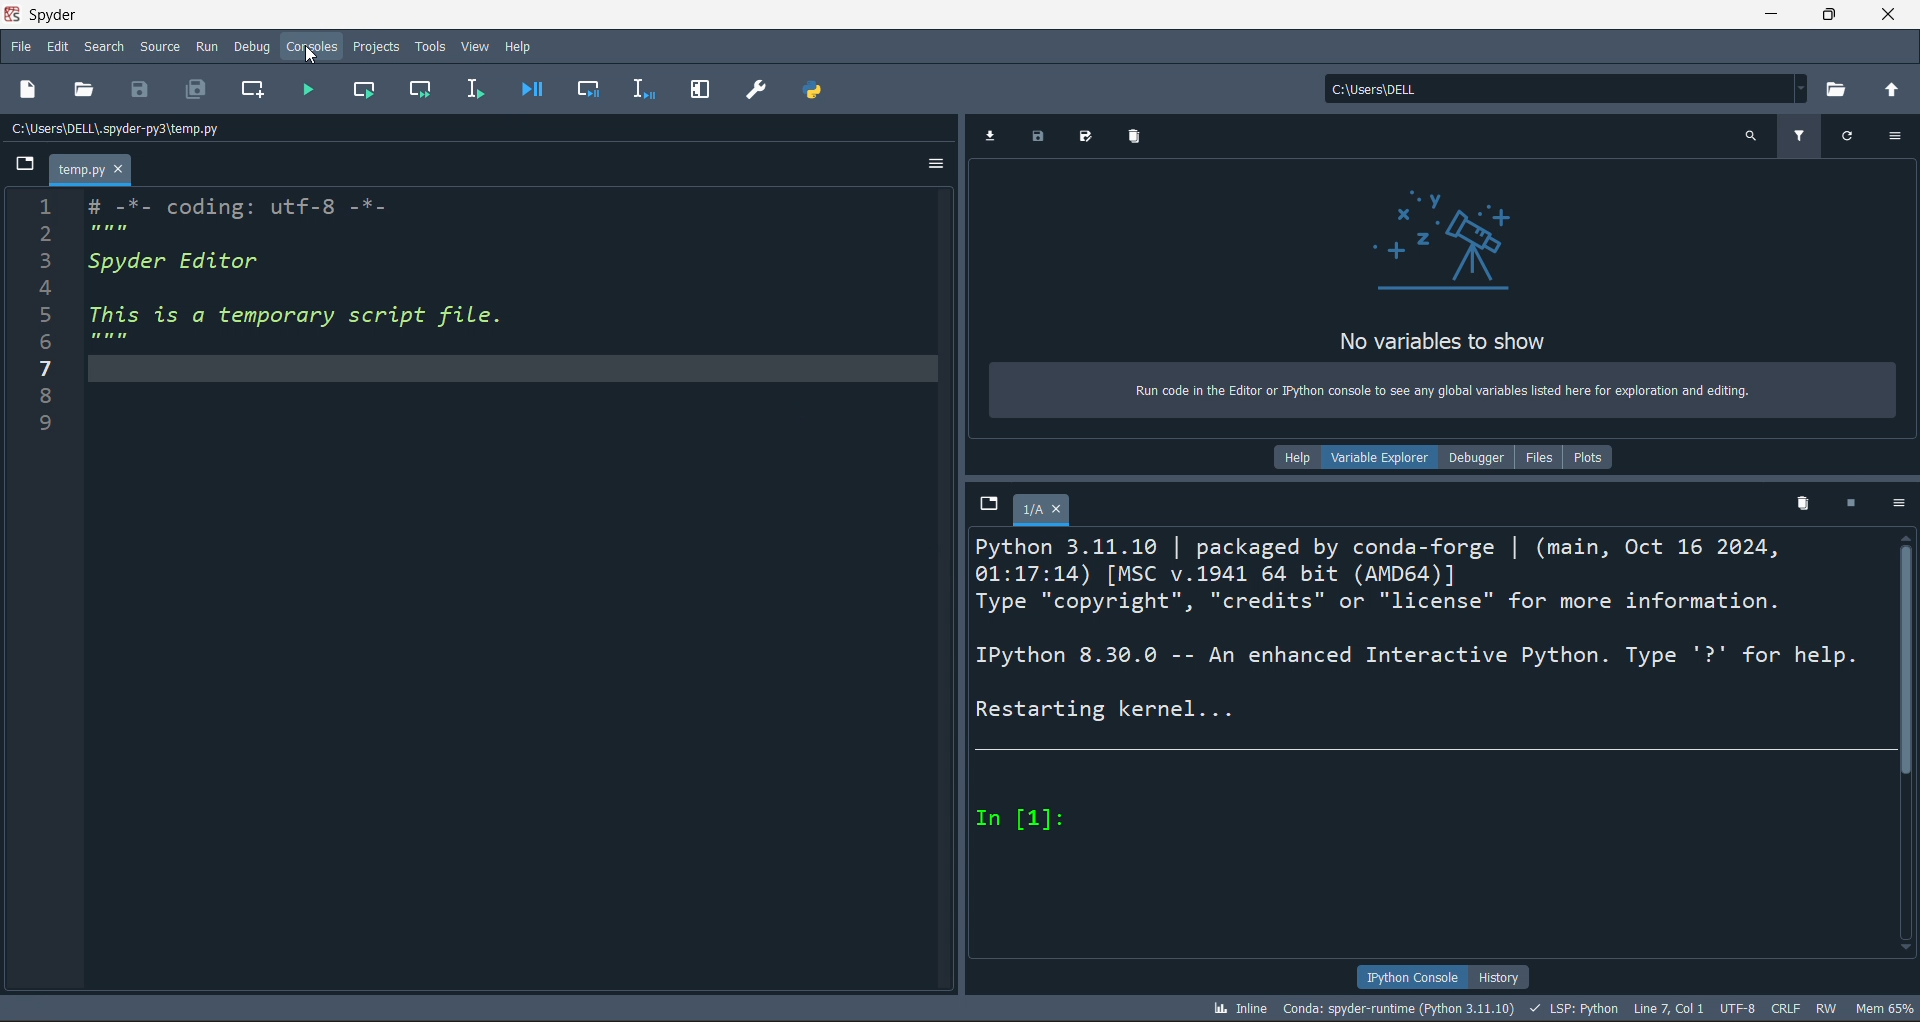 The image size is (1920, 1022). What do you see at coordinates (1504, 977) in the screenshot?
I see `history` at bounding box center [1504, 977].